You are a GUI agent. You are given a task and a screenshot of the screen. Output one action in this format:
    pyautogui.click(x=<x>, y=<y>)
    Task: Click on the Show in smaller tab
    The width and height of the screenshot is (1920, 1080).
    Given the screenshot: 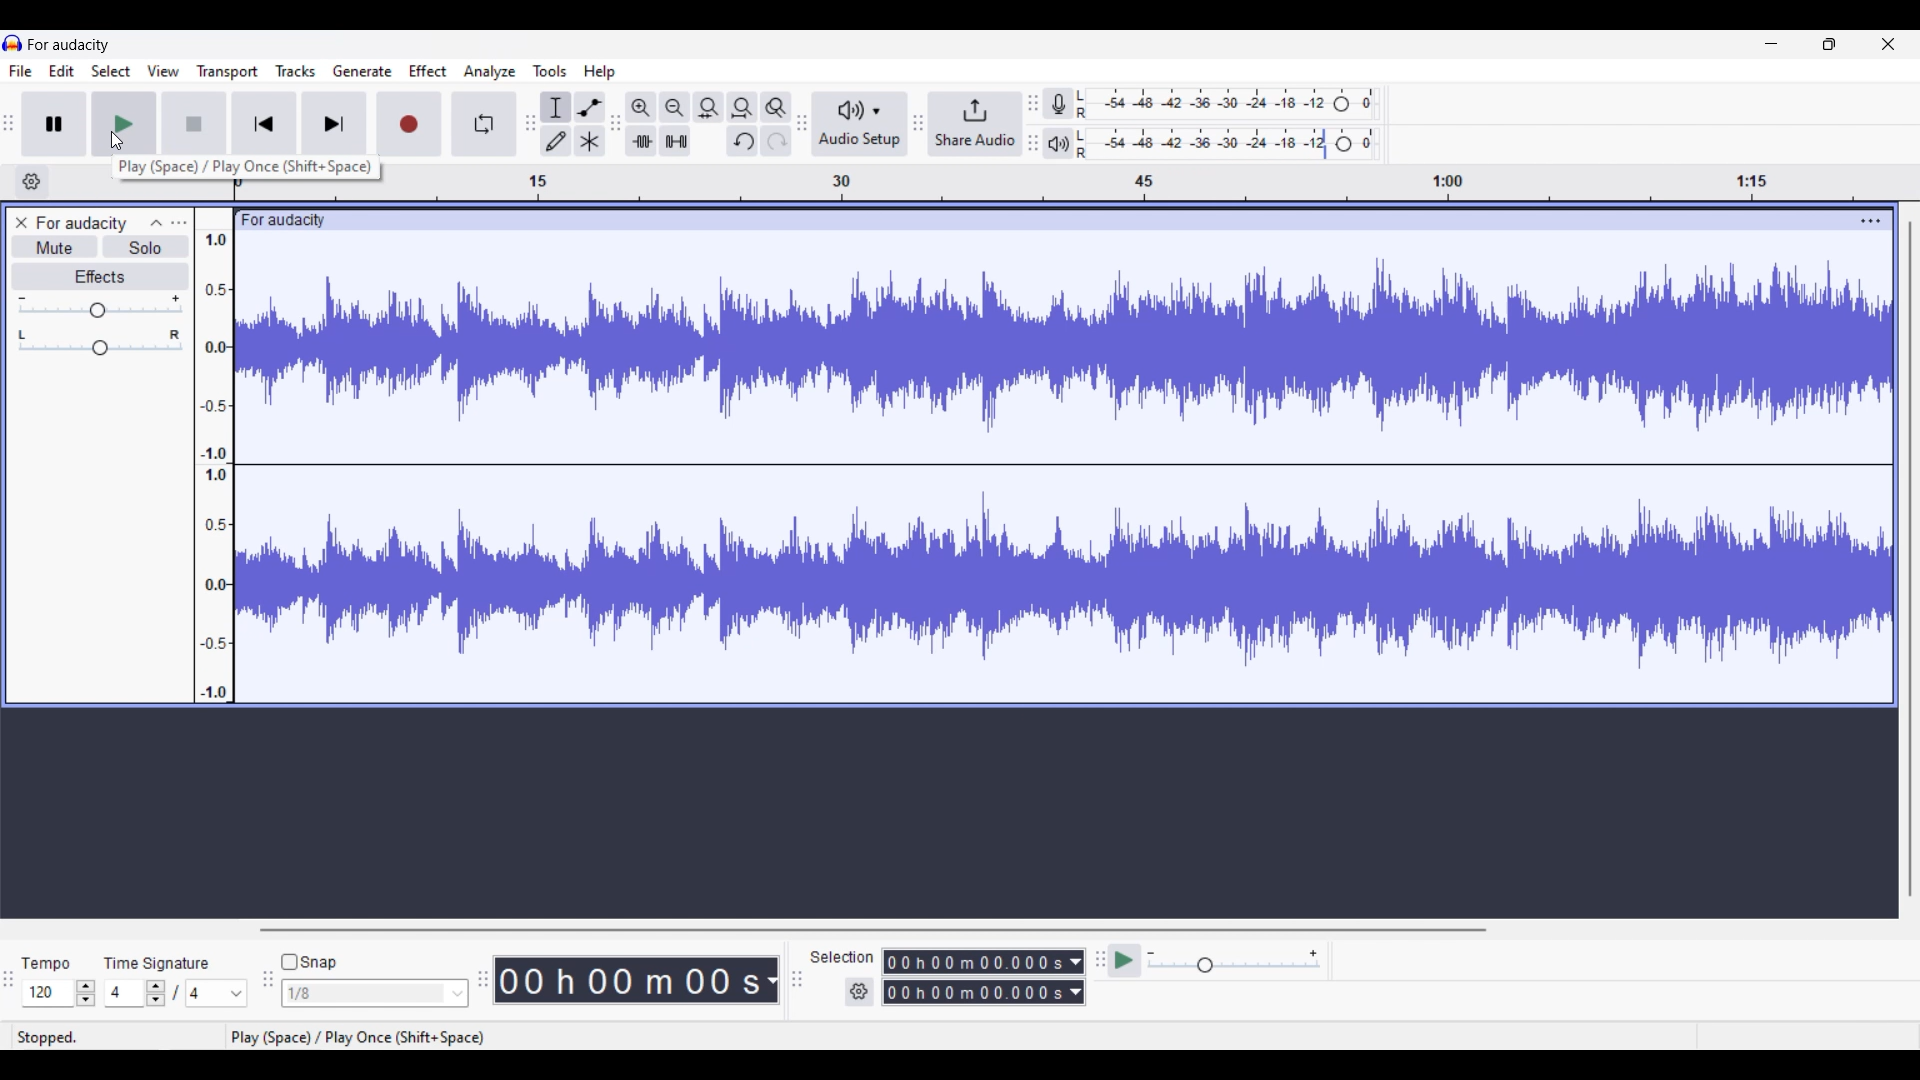 What is the action you would take?
    pyautogui.click(x=1829, y=44)
    